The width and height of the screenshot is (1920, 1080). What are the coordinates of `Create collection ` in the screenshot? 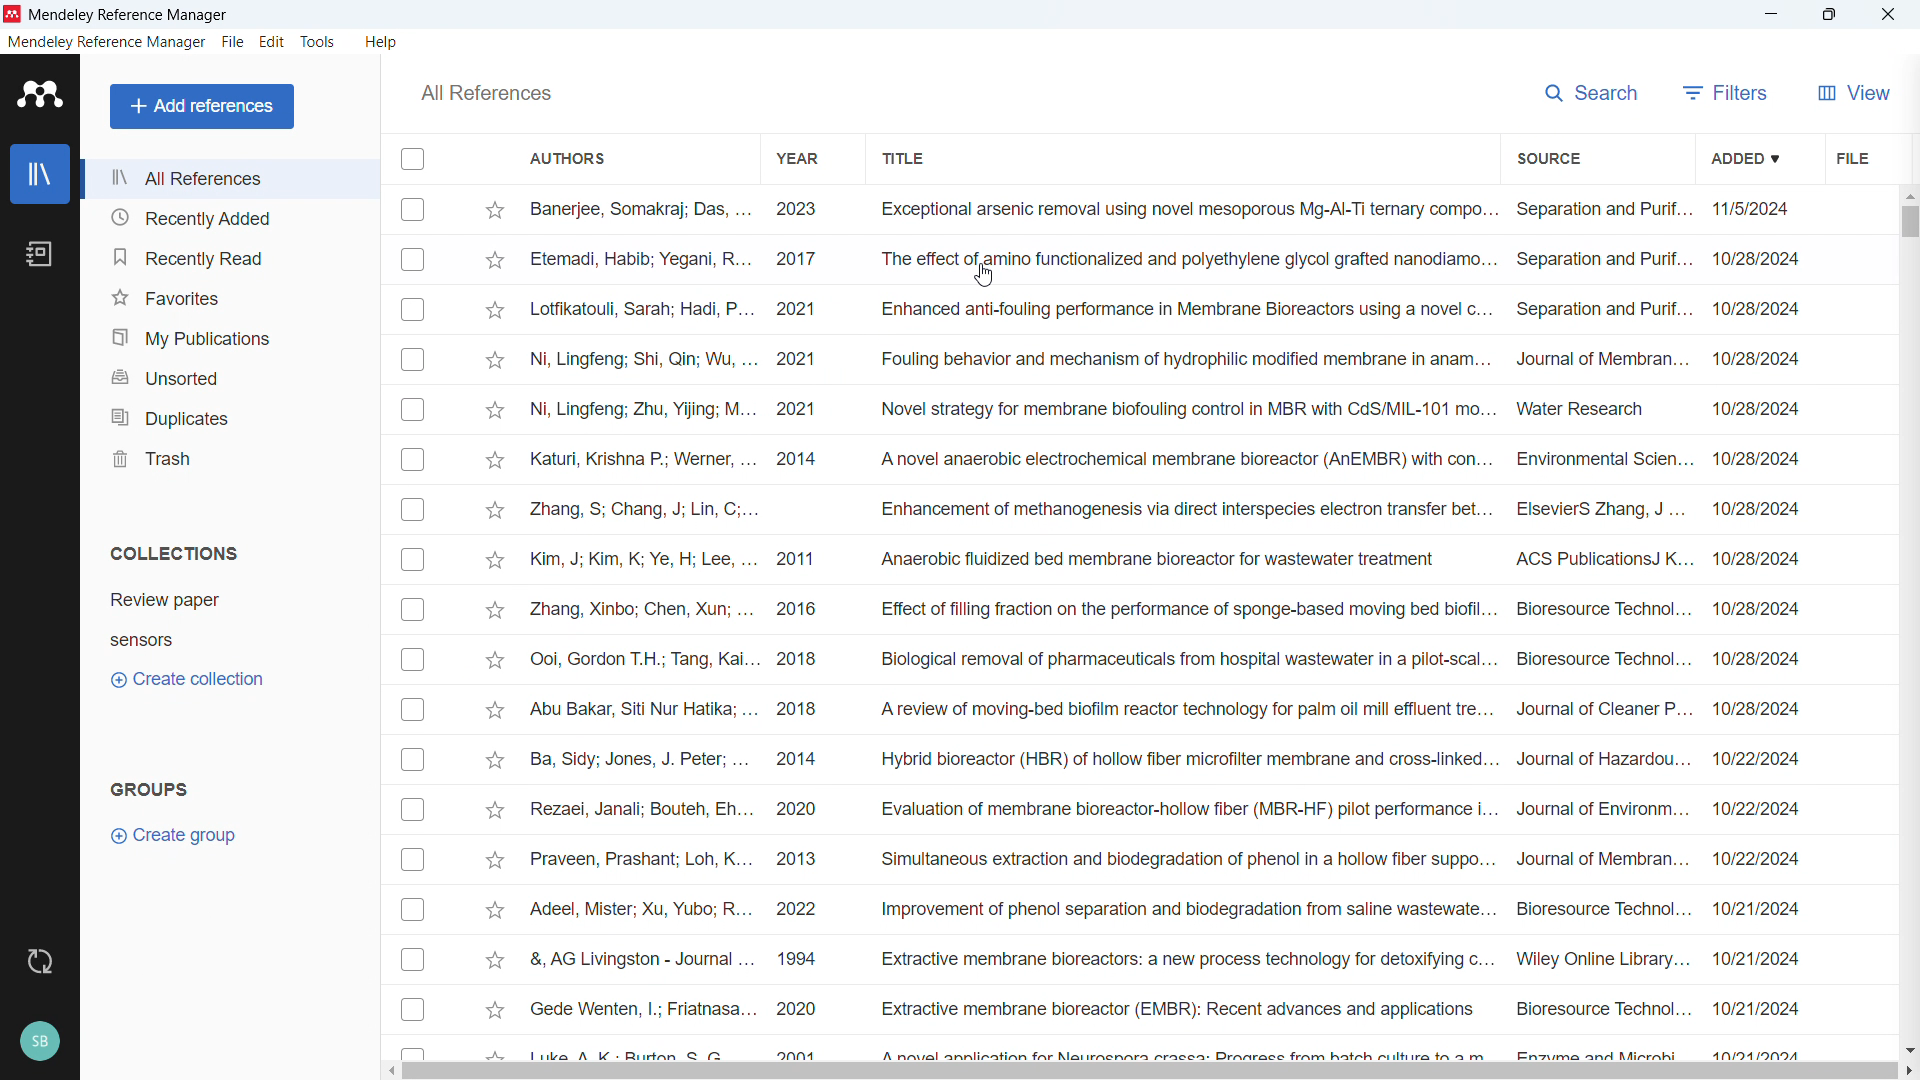 It's located at (189, 680).